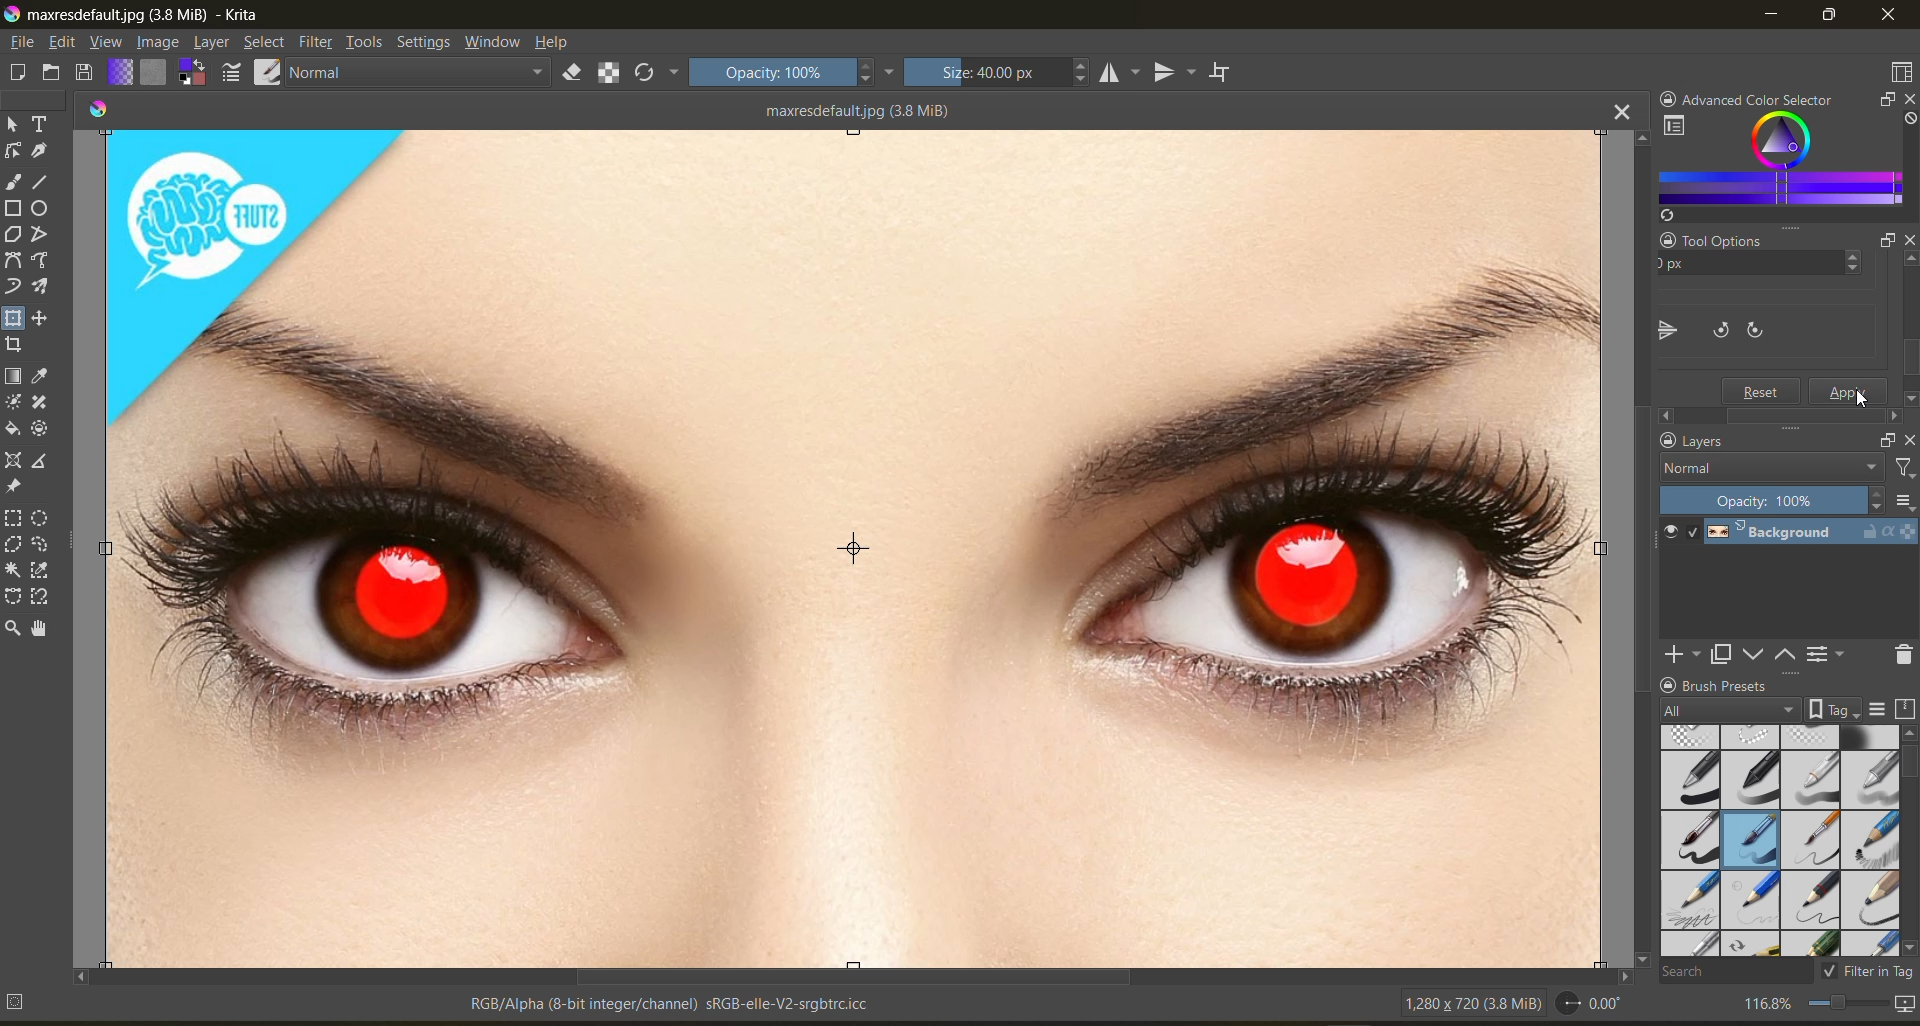  Describe the element at coordinates (1908, 435) in the screenshot. I see `close` at that location.